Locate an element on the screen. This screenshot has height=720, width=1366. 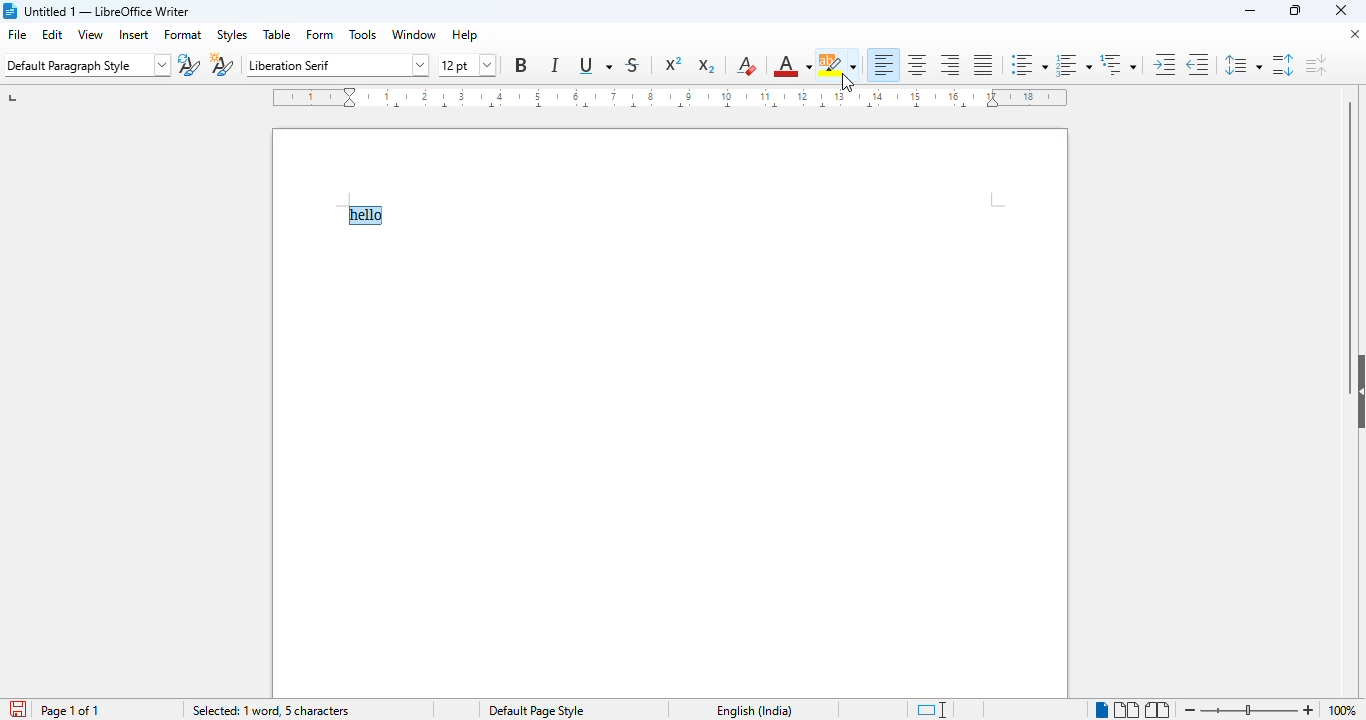
dropdown is located at coordinates (164, 66).